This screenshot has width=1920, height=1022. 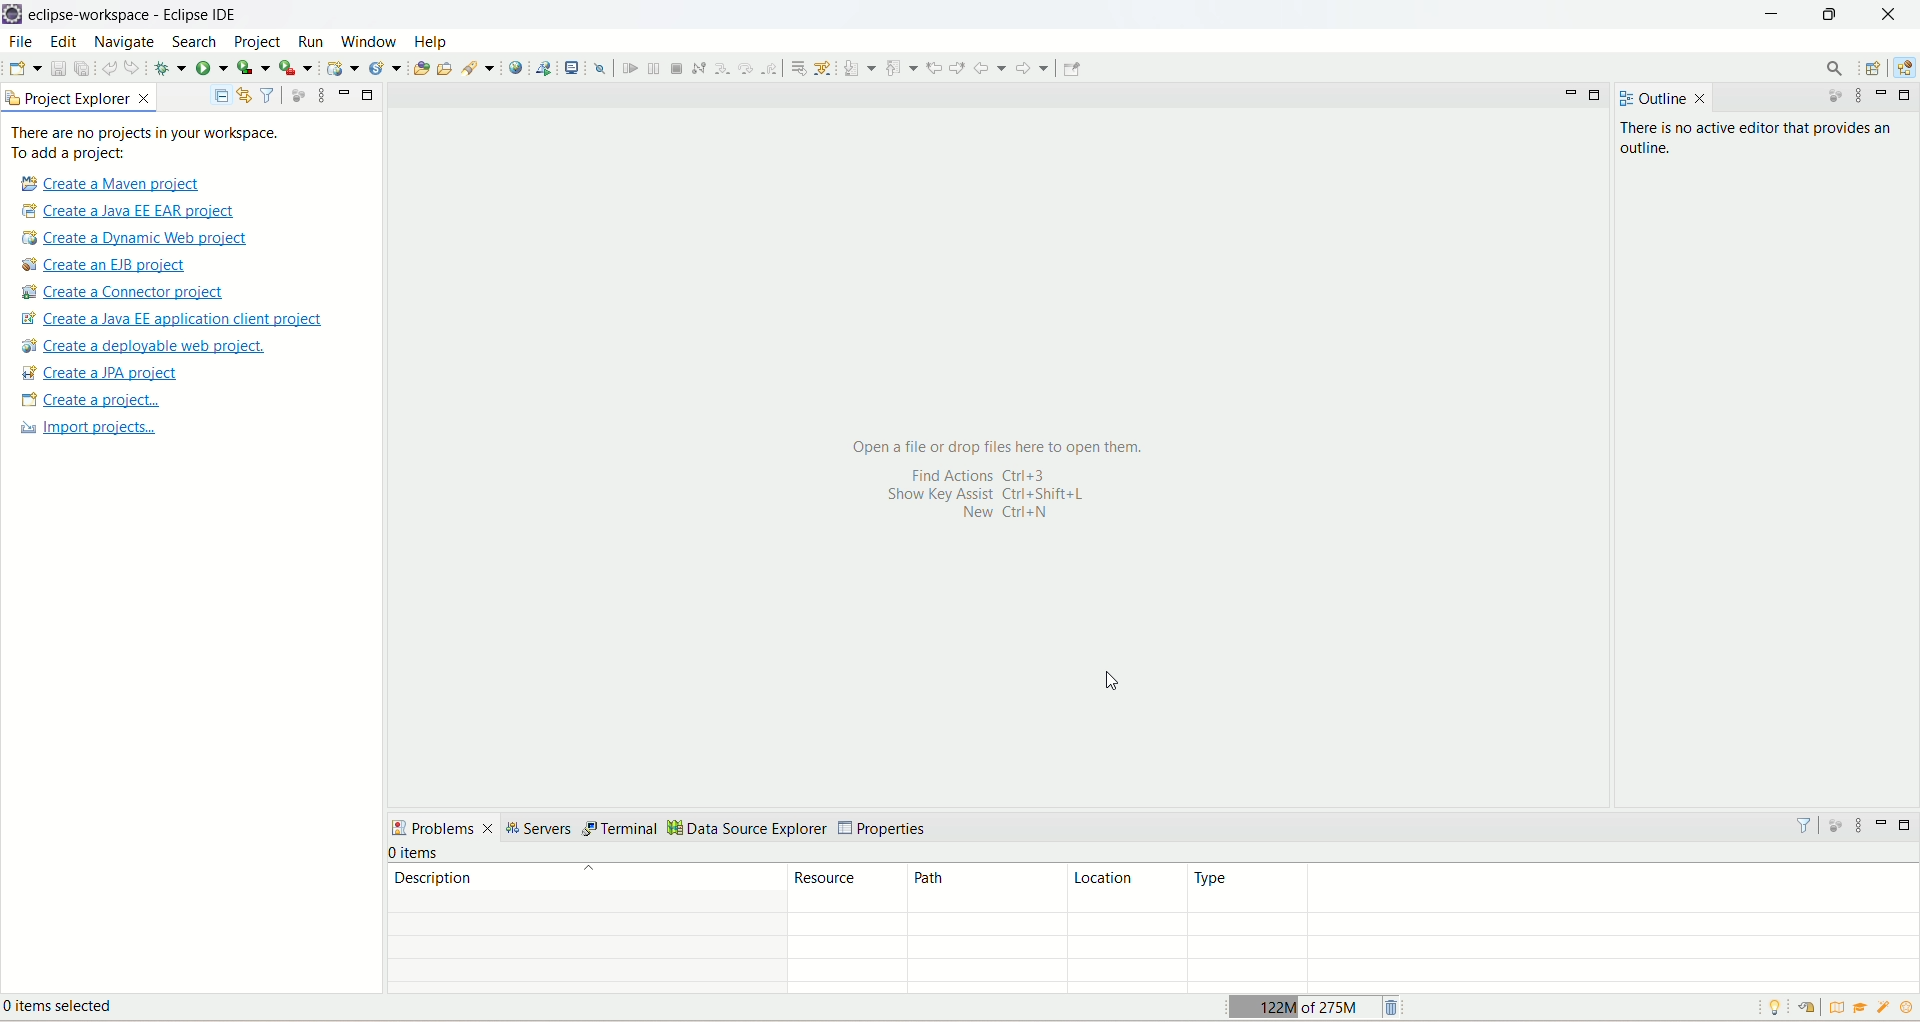 I want to click on Delete, so click(x=1394, y=1005).